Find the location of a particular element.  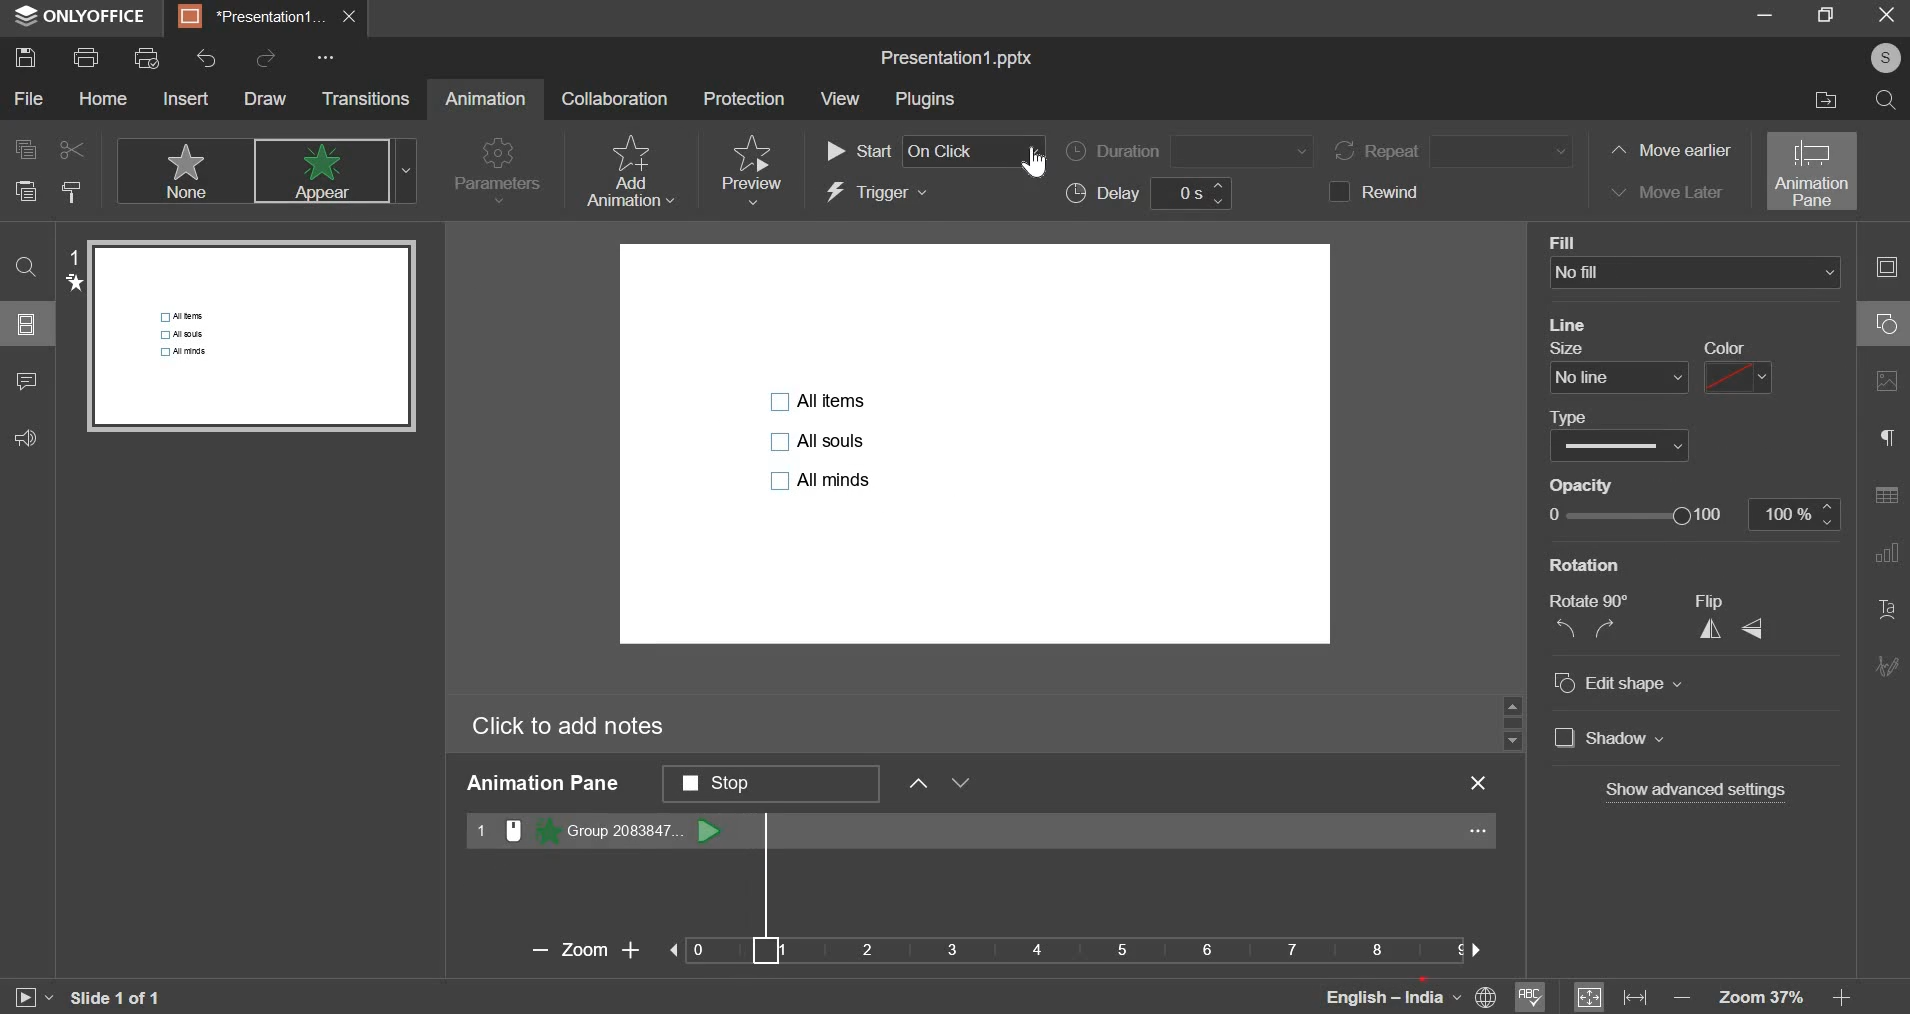

insert is located at coordinates (184, 98).